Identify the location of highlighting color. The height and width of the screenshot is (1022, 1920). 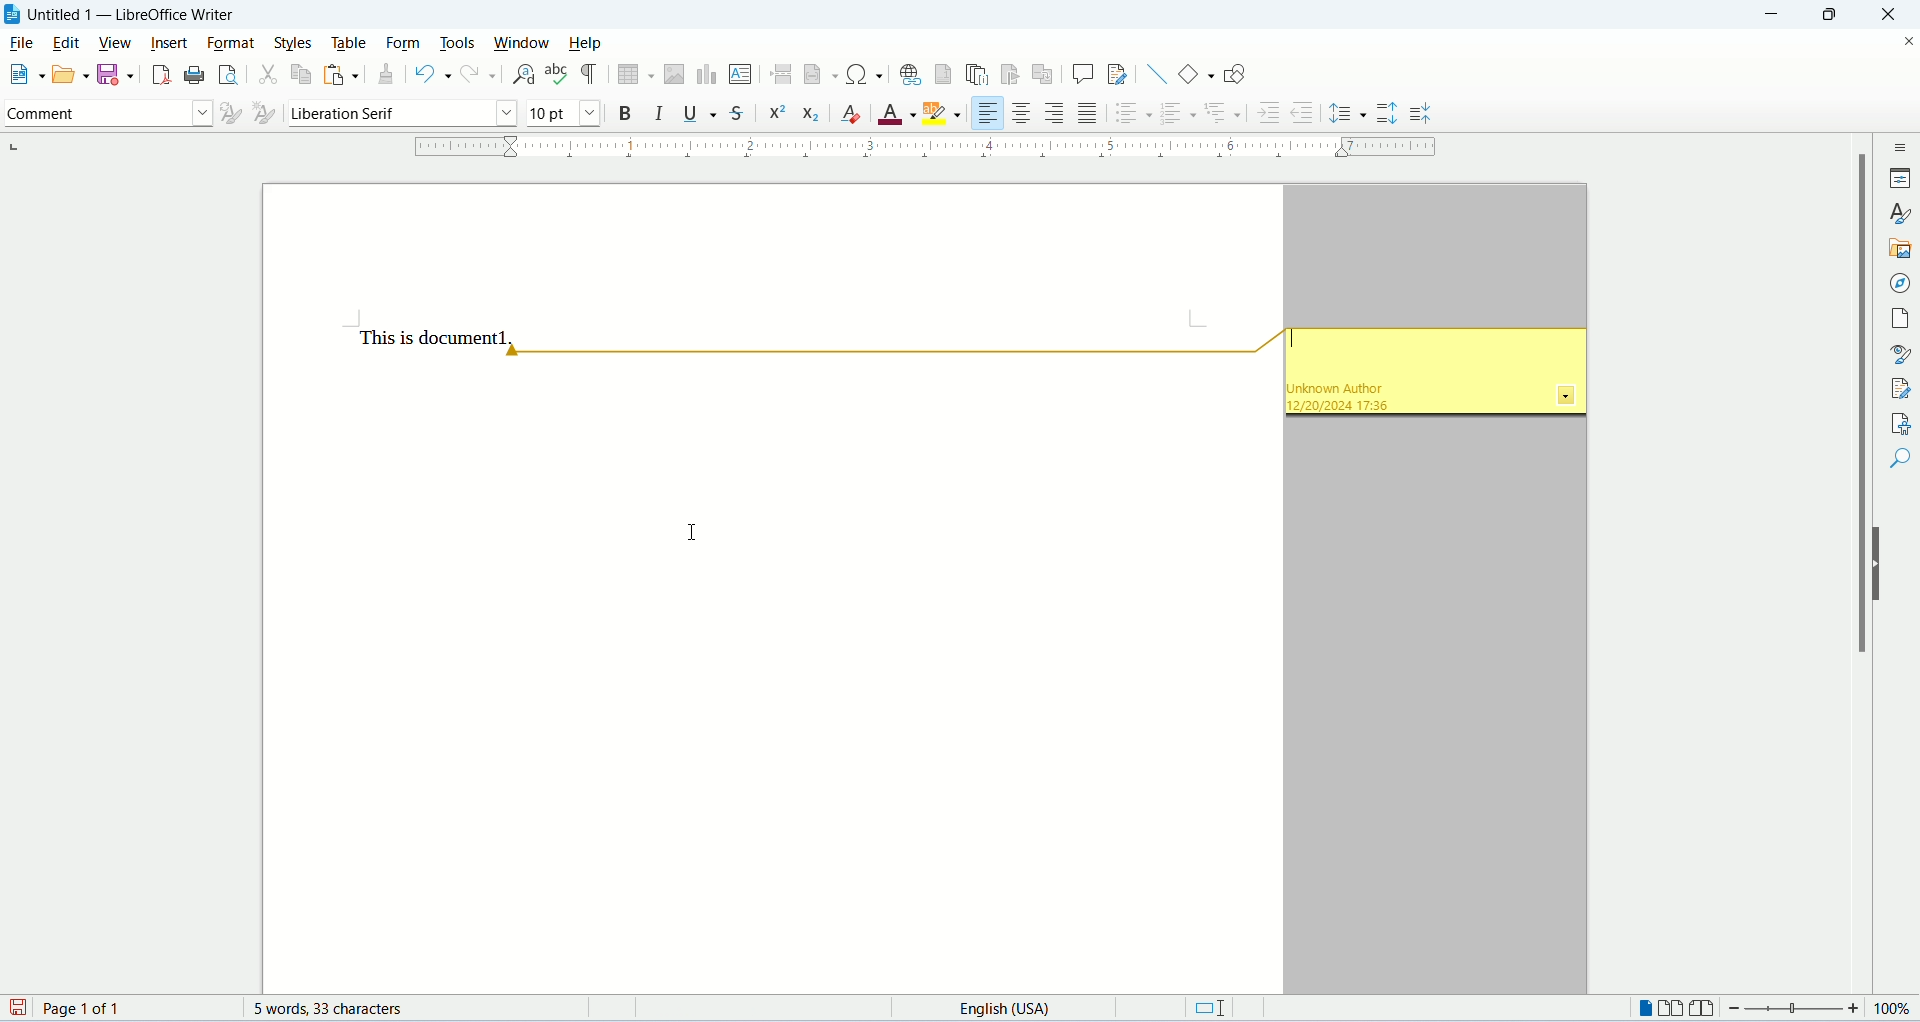
(945, 110).